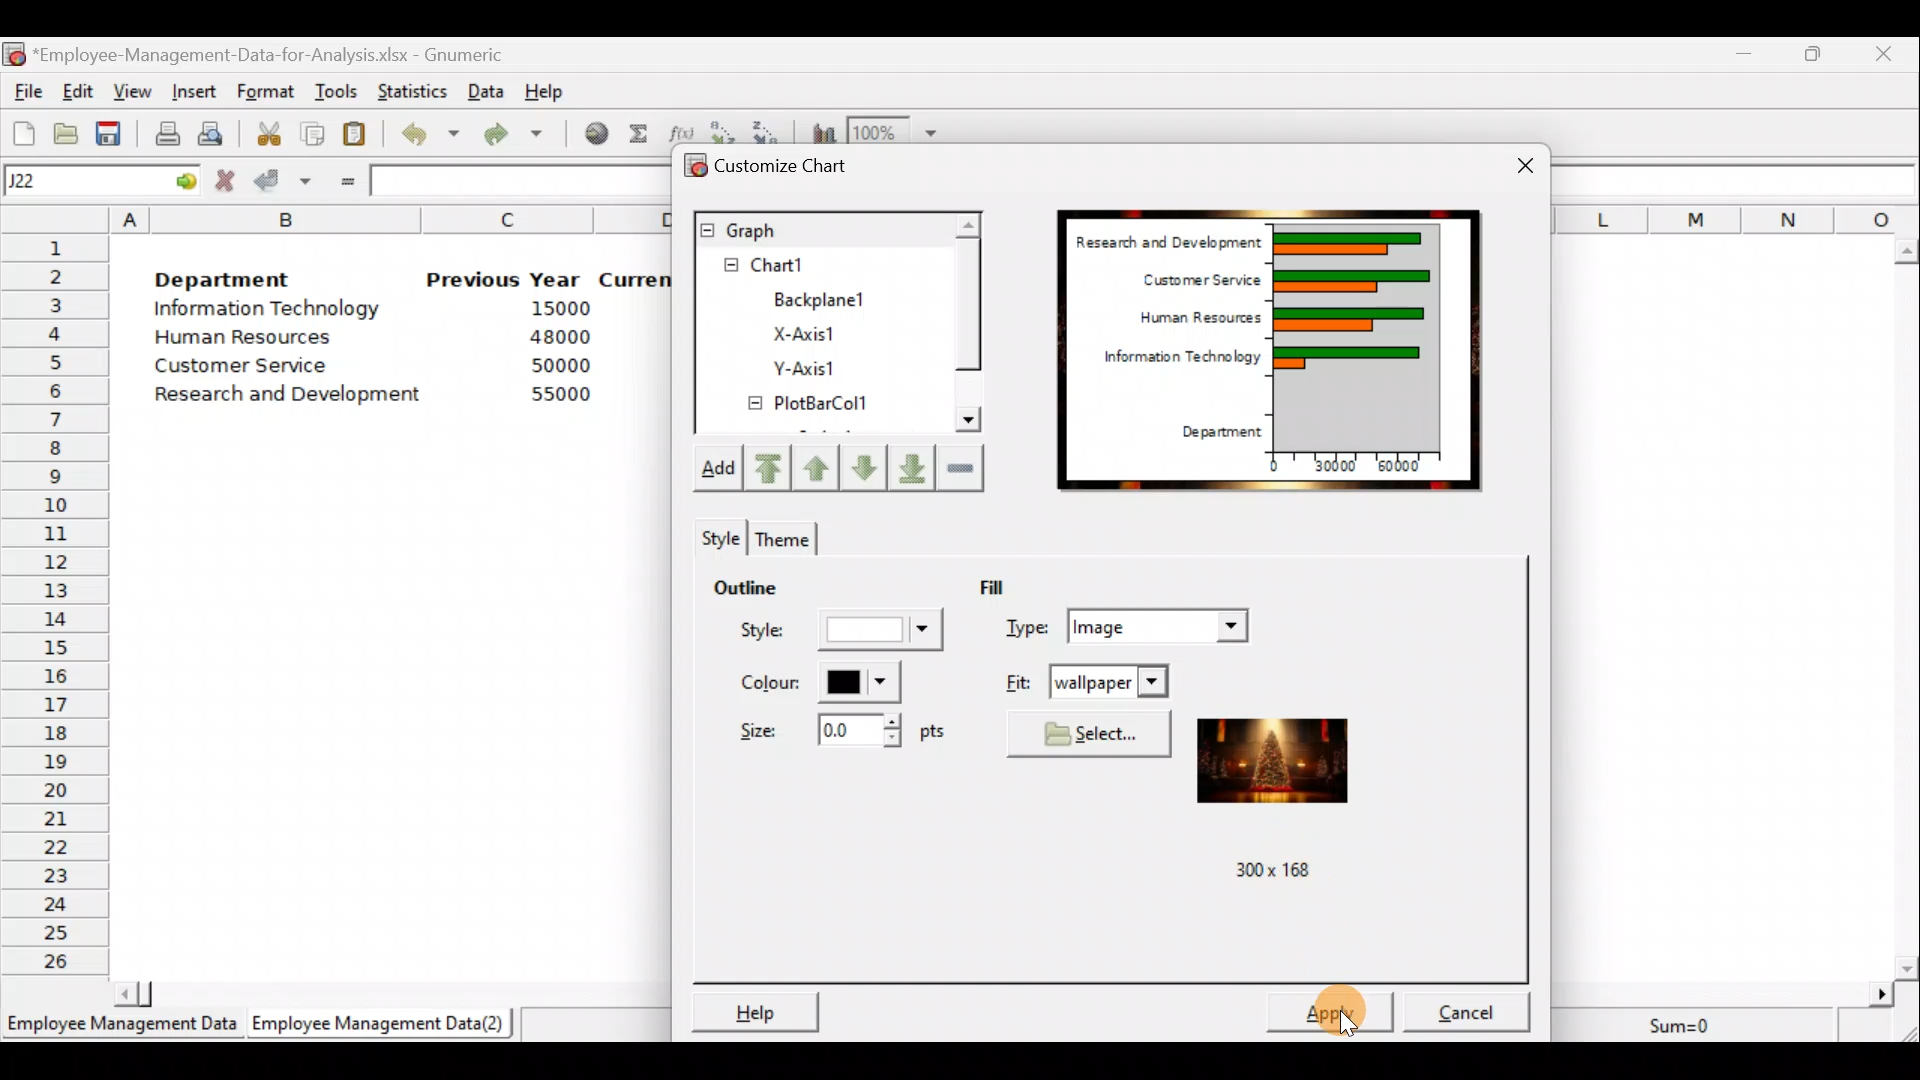 This screenshot has height=1080, width=1920. Describe the element at coordinates (962, 469) in the screenshot. I see `Remove` at that location.